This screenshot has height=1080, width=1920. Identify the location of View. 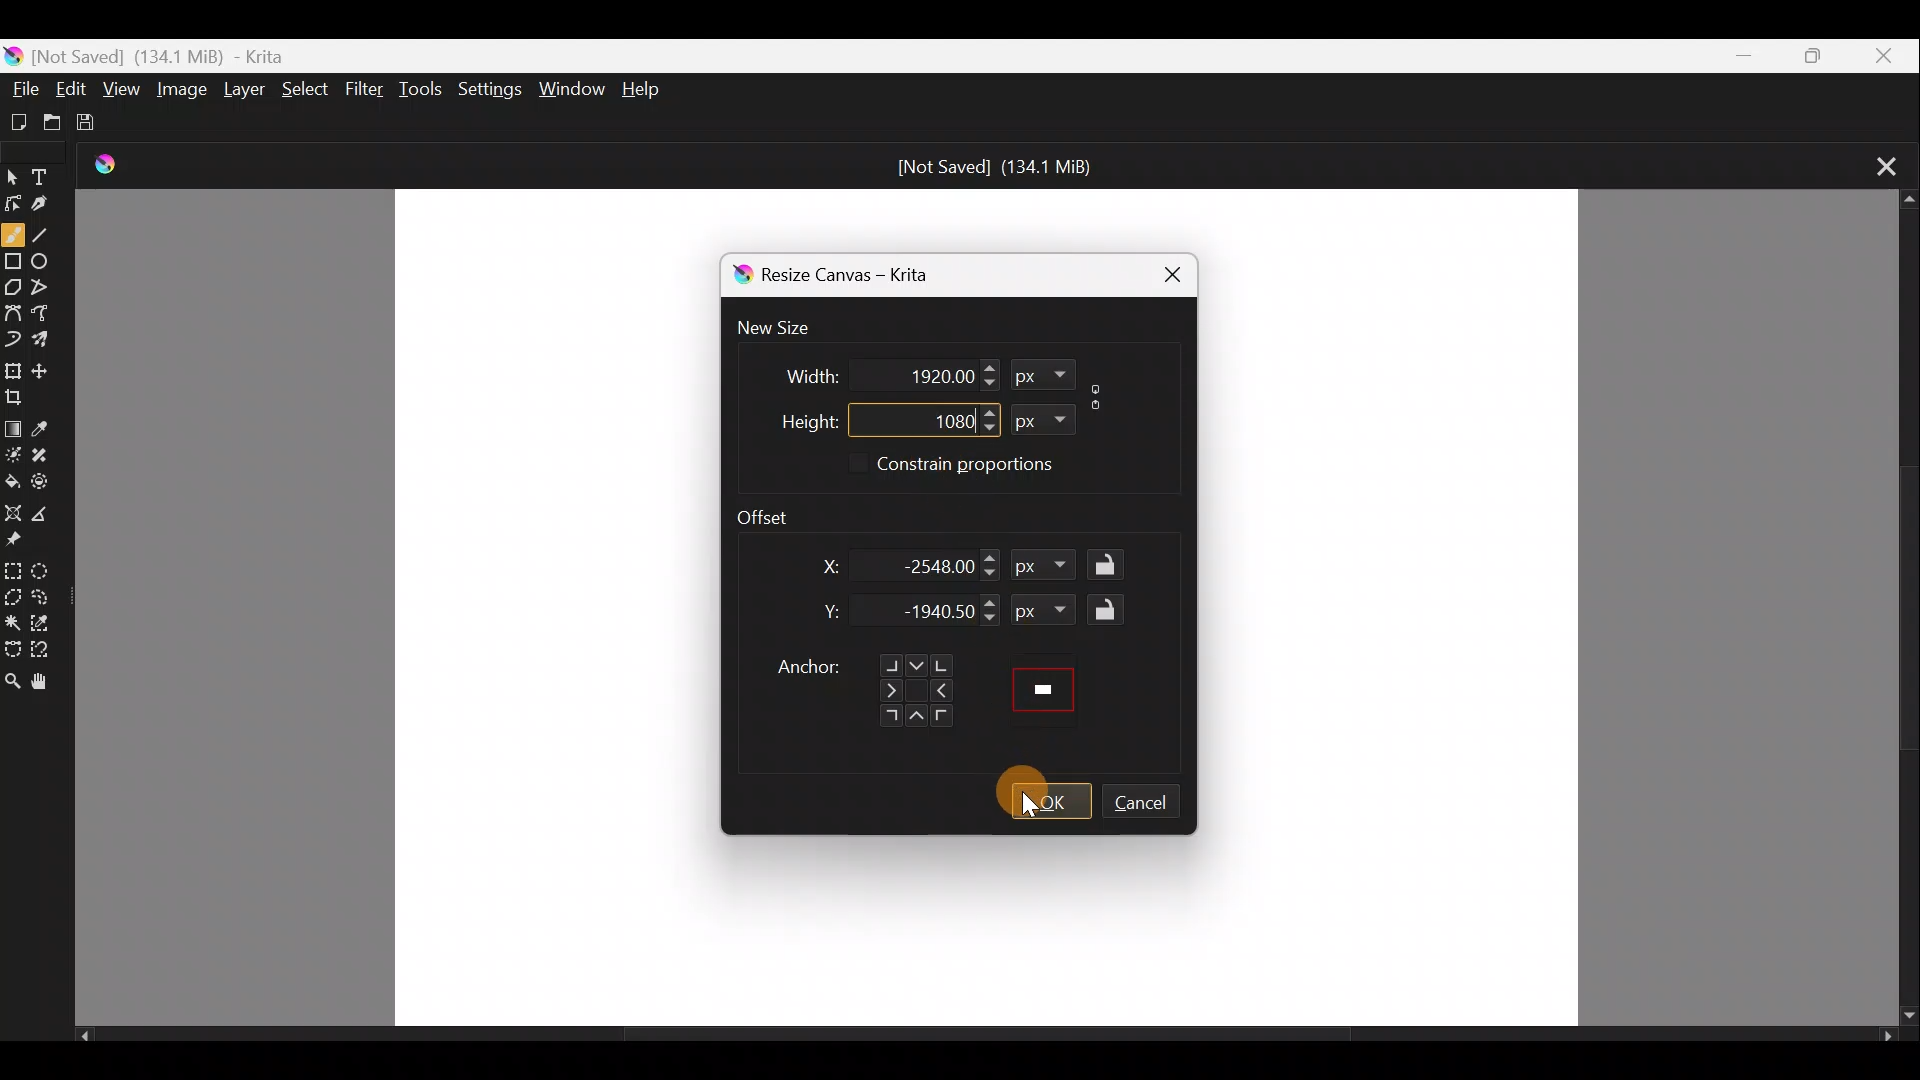
(122, 88).